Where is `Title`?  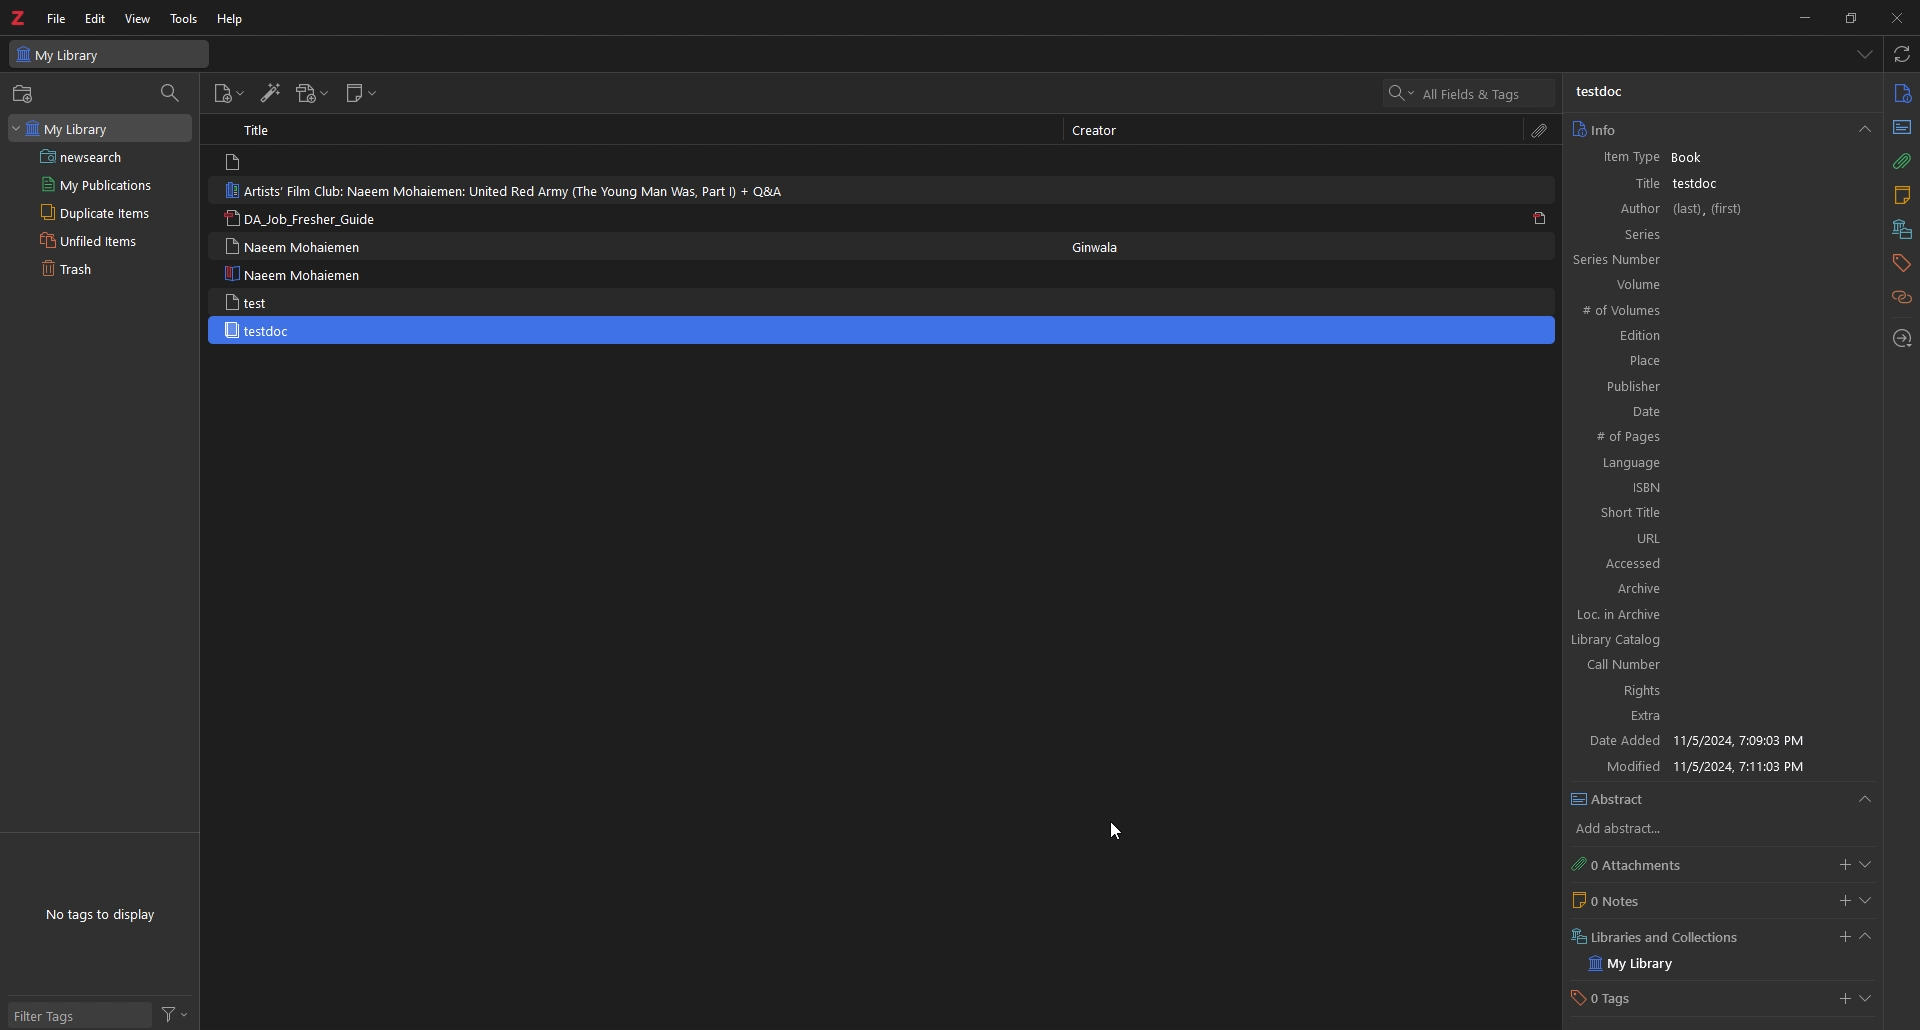 Title is located at coordinates (1629, 183).